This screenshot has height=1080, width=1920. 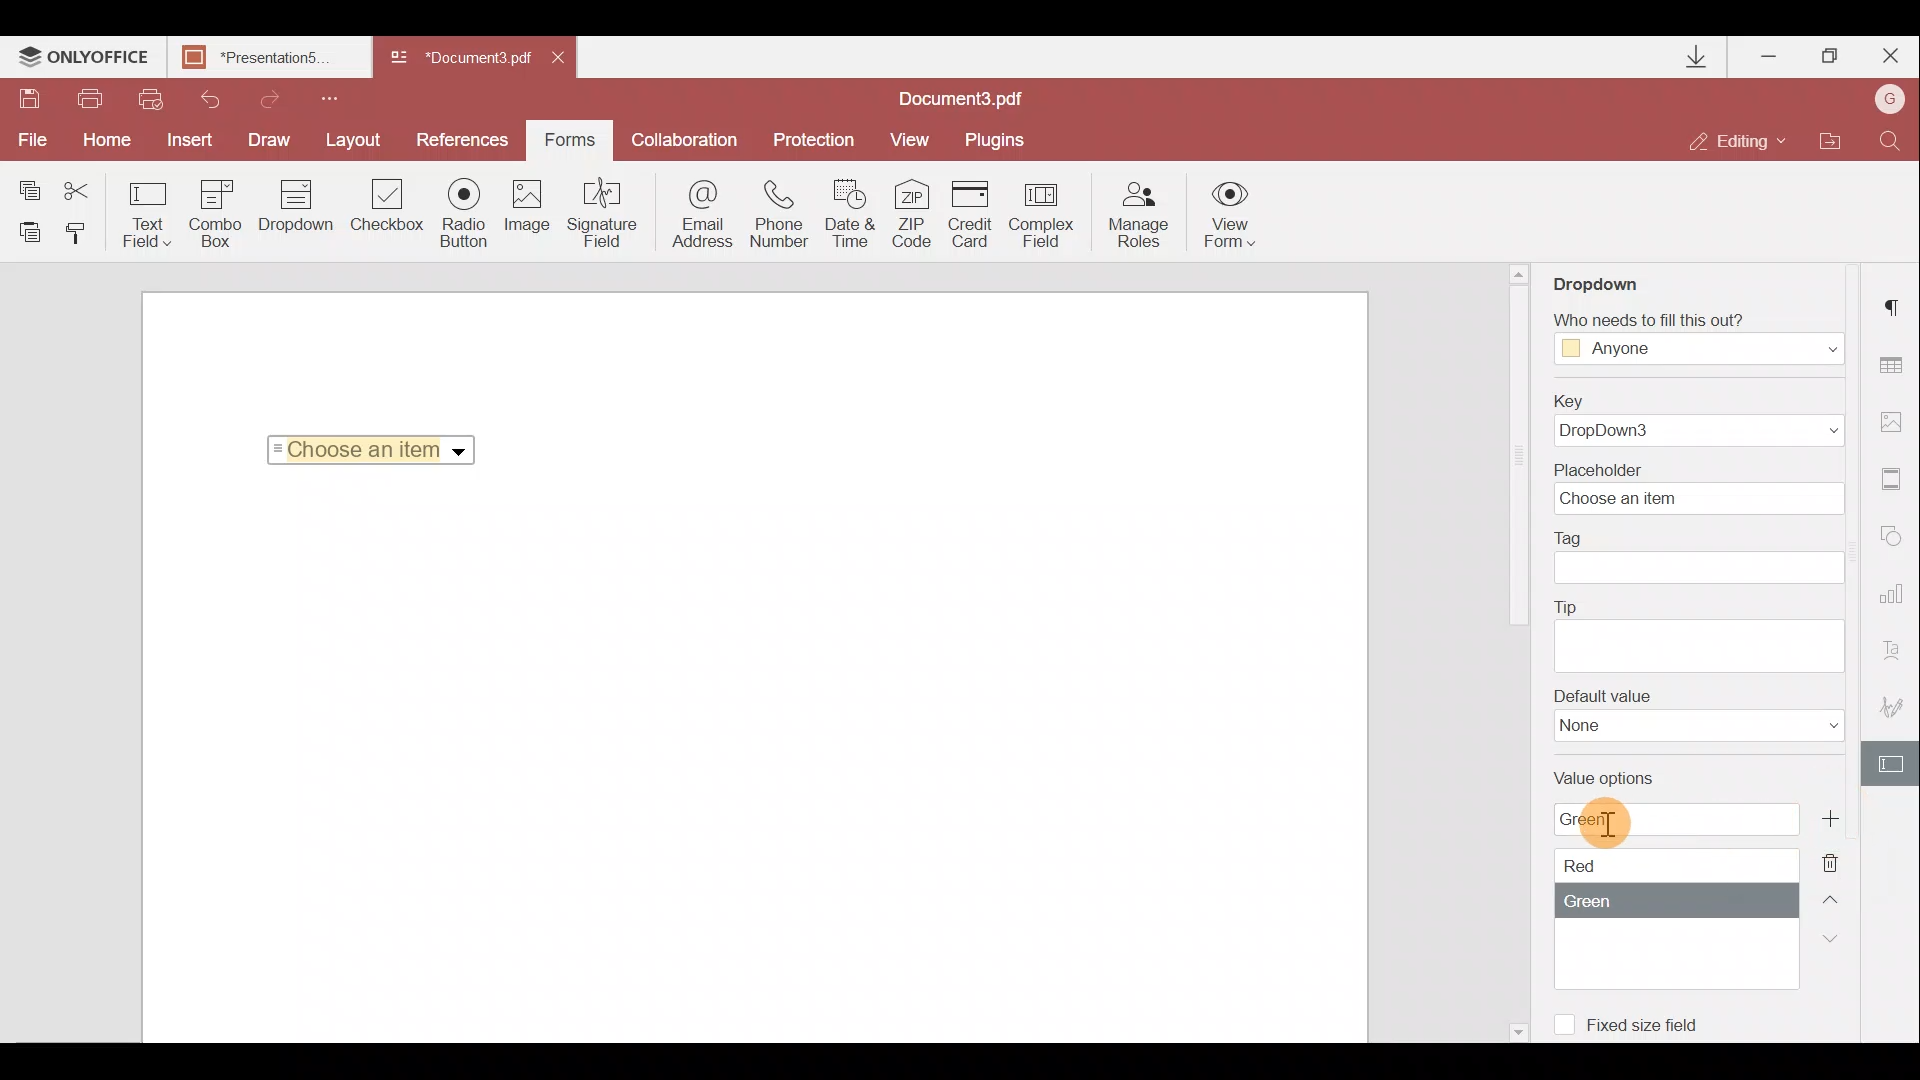 I want to click on Text field, so click(x=144, y=214).